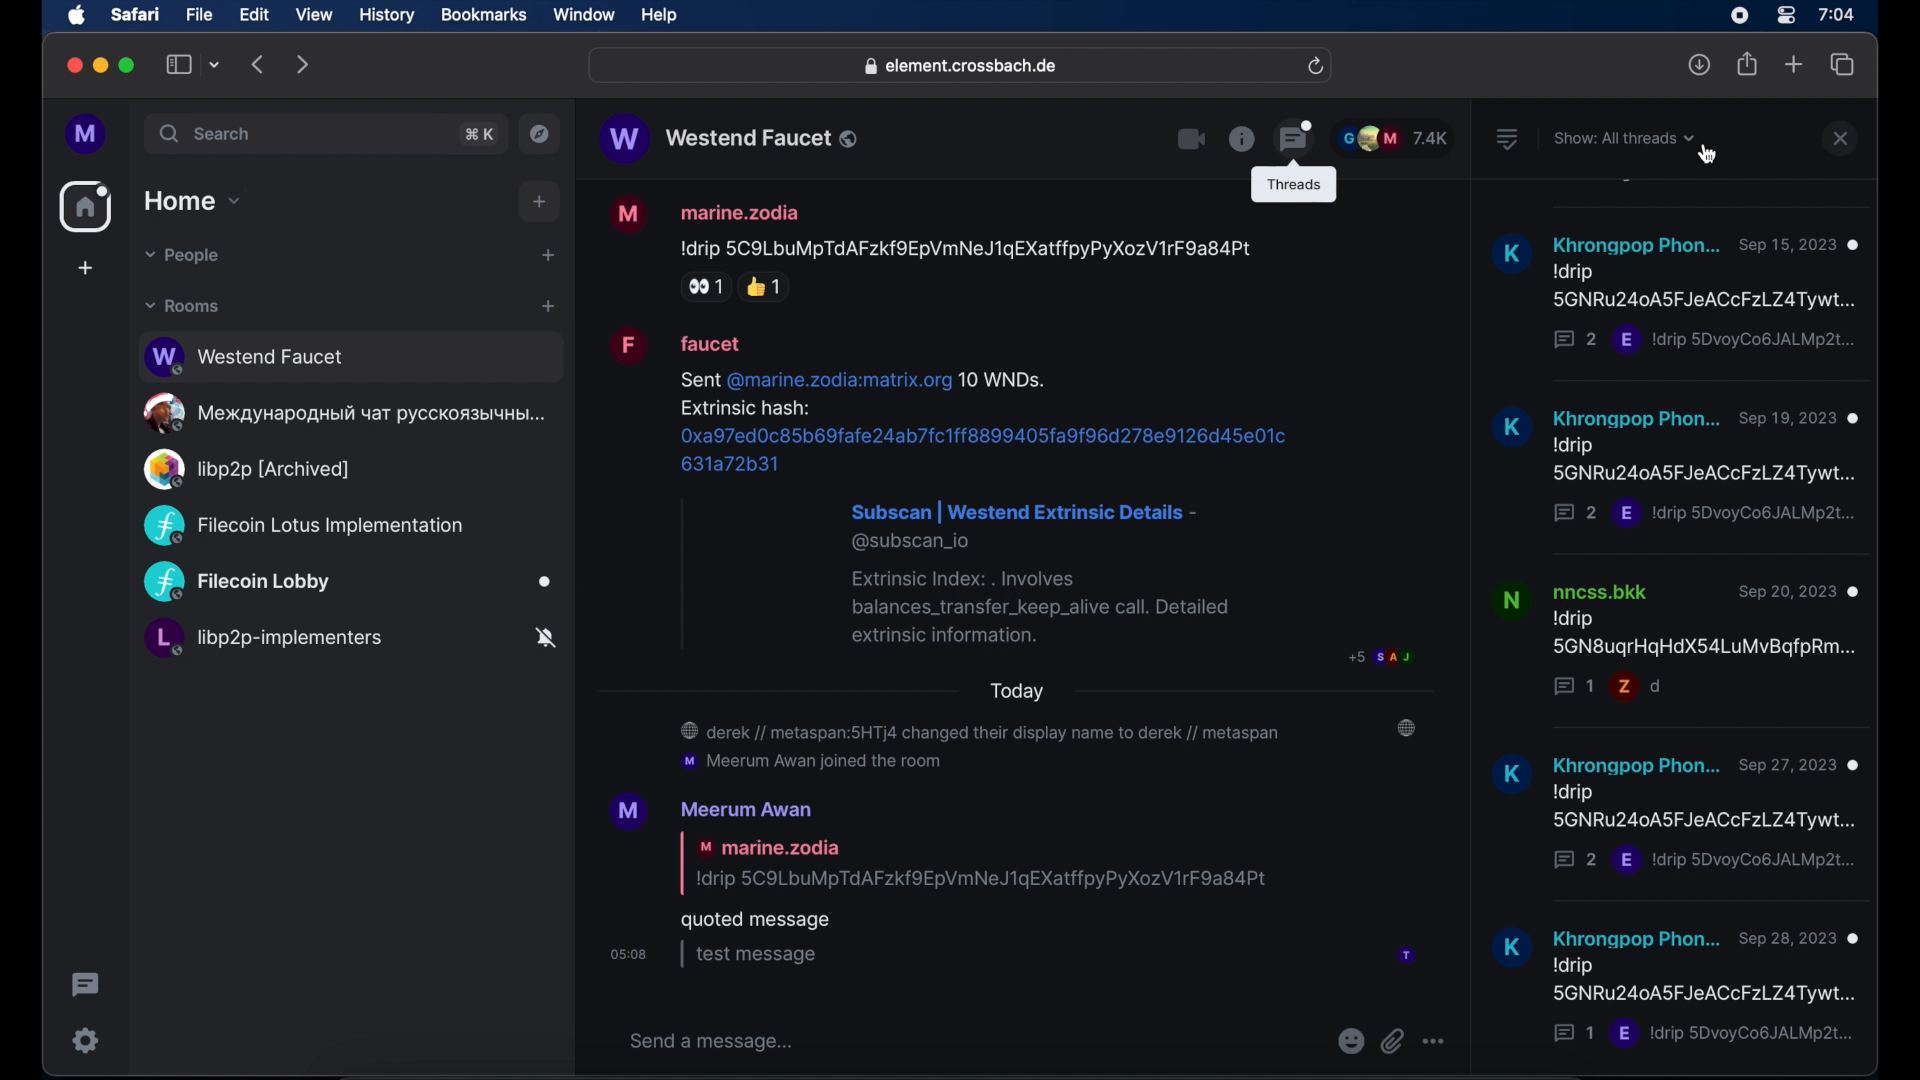 The width and height of the screenshot is (1920, 1080). Describe the element at coordinates (1612, 592) in the screenshot. I see `nncss.bkk` at that location.